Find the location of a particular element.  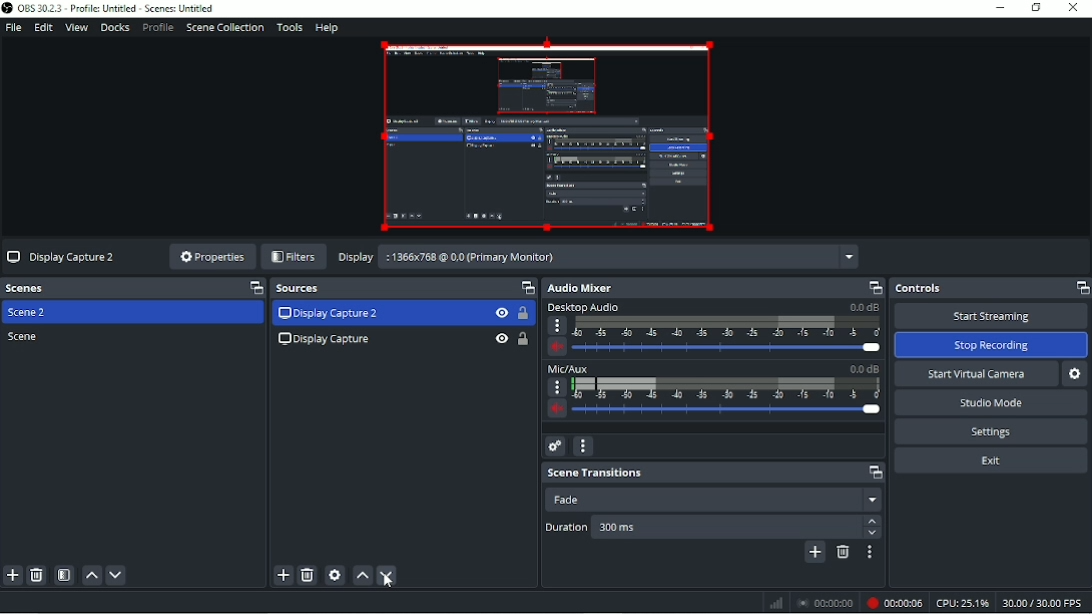

CPU: 25.1% is located at coordinates (961, 602).